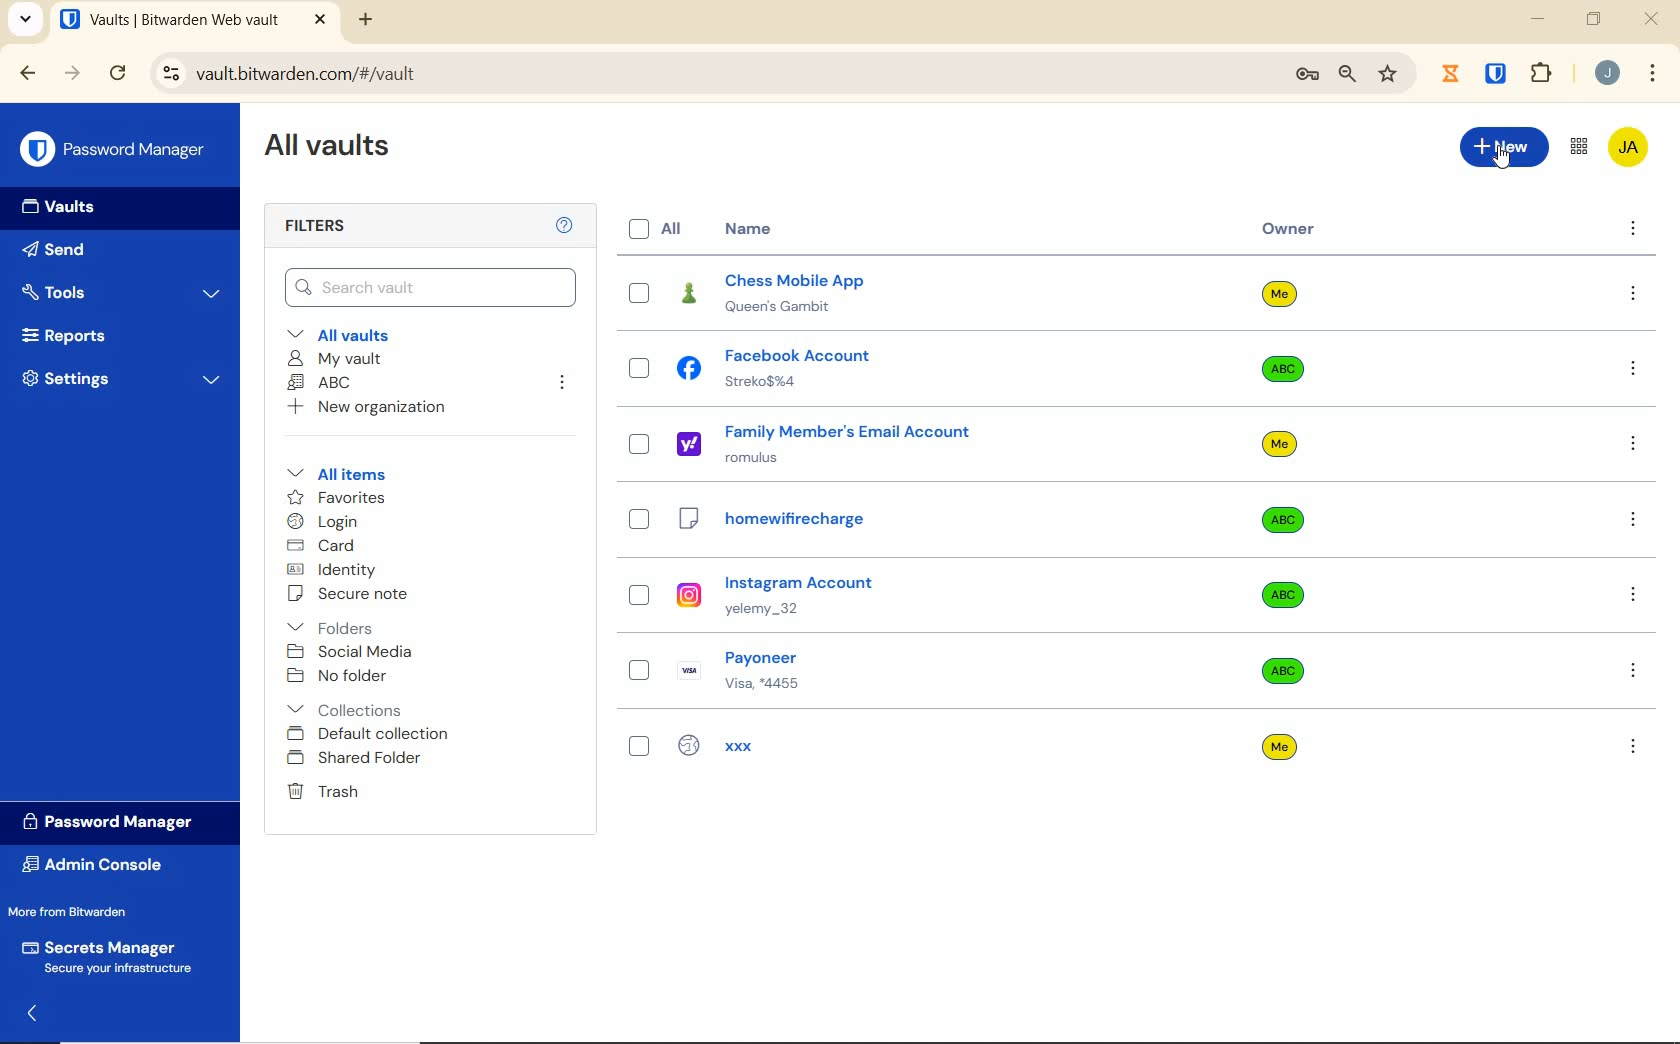  I want to click on My Vault, so click(337, 359).